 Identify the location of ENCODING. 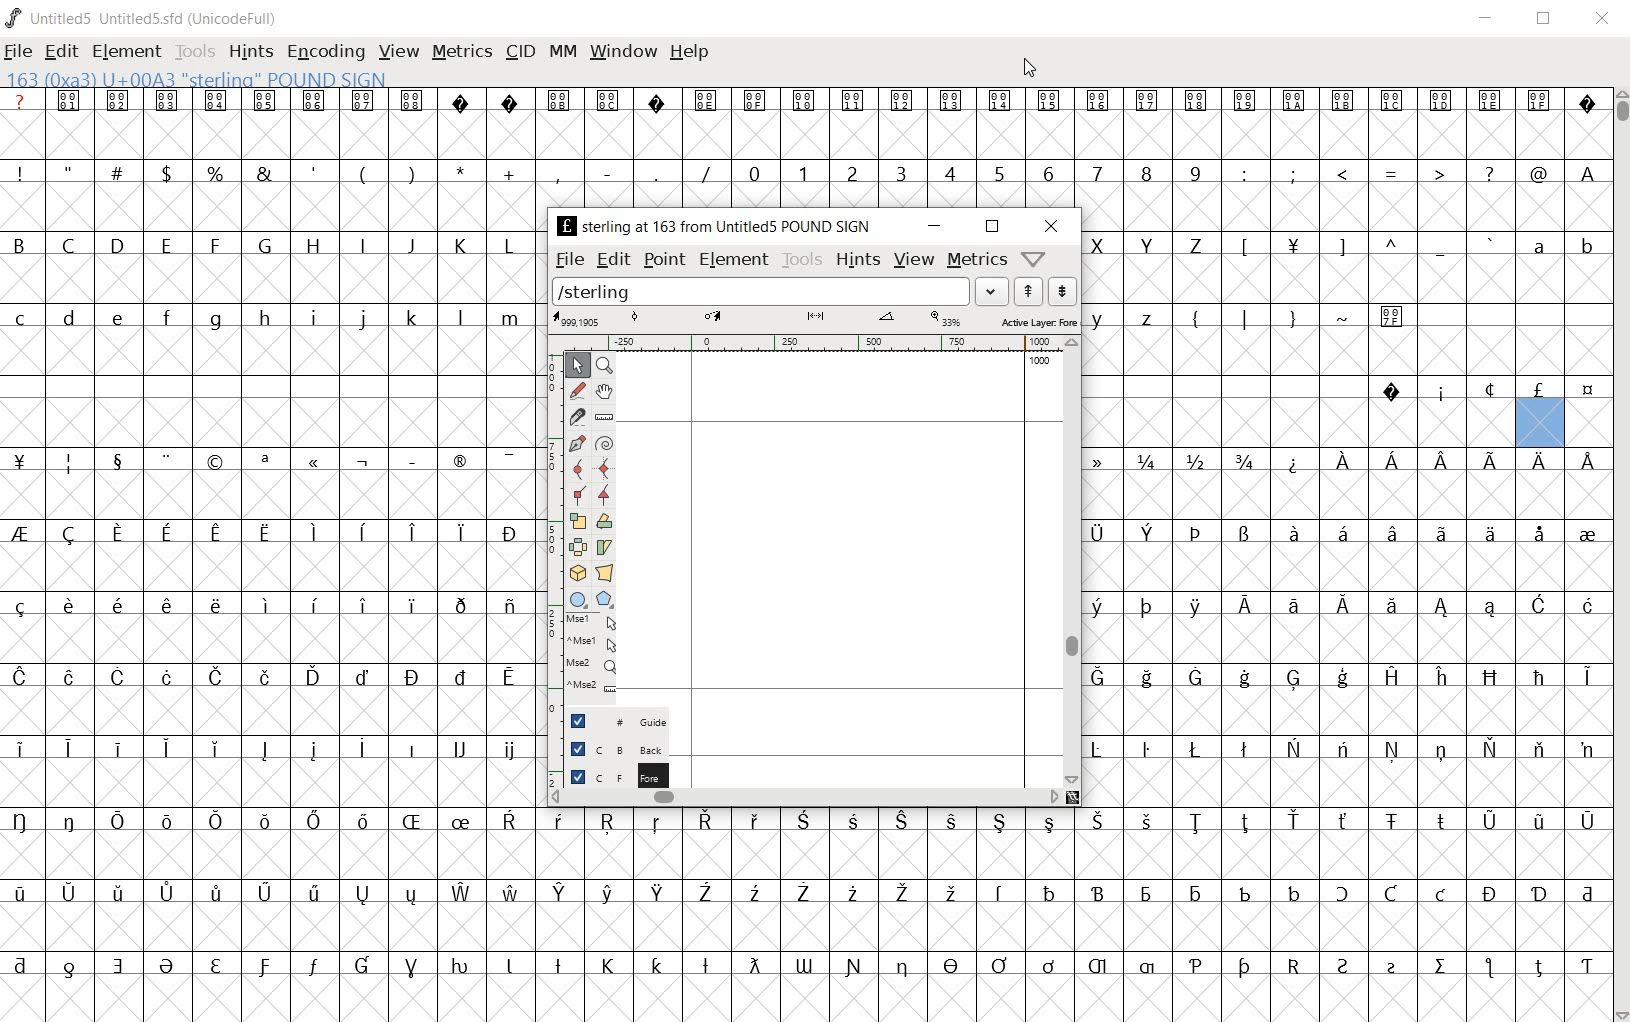
(324, 53).